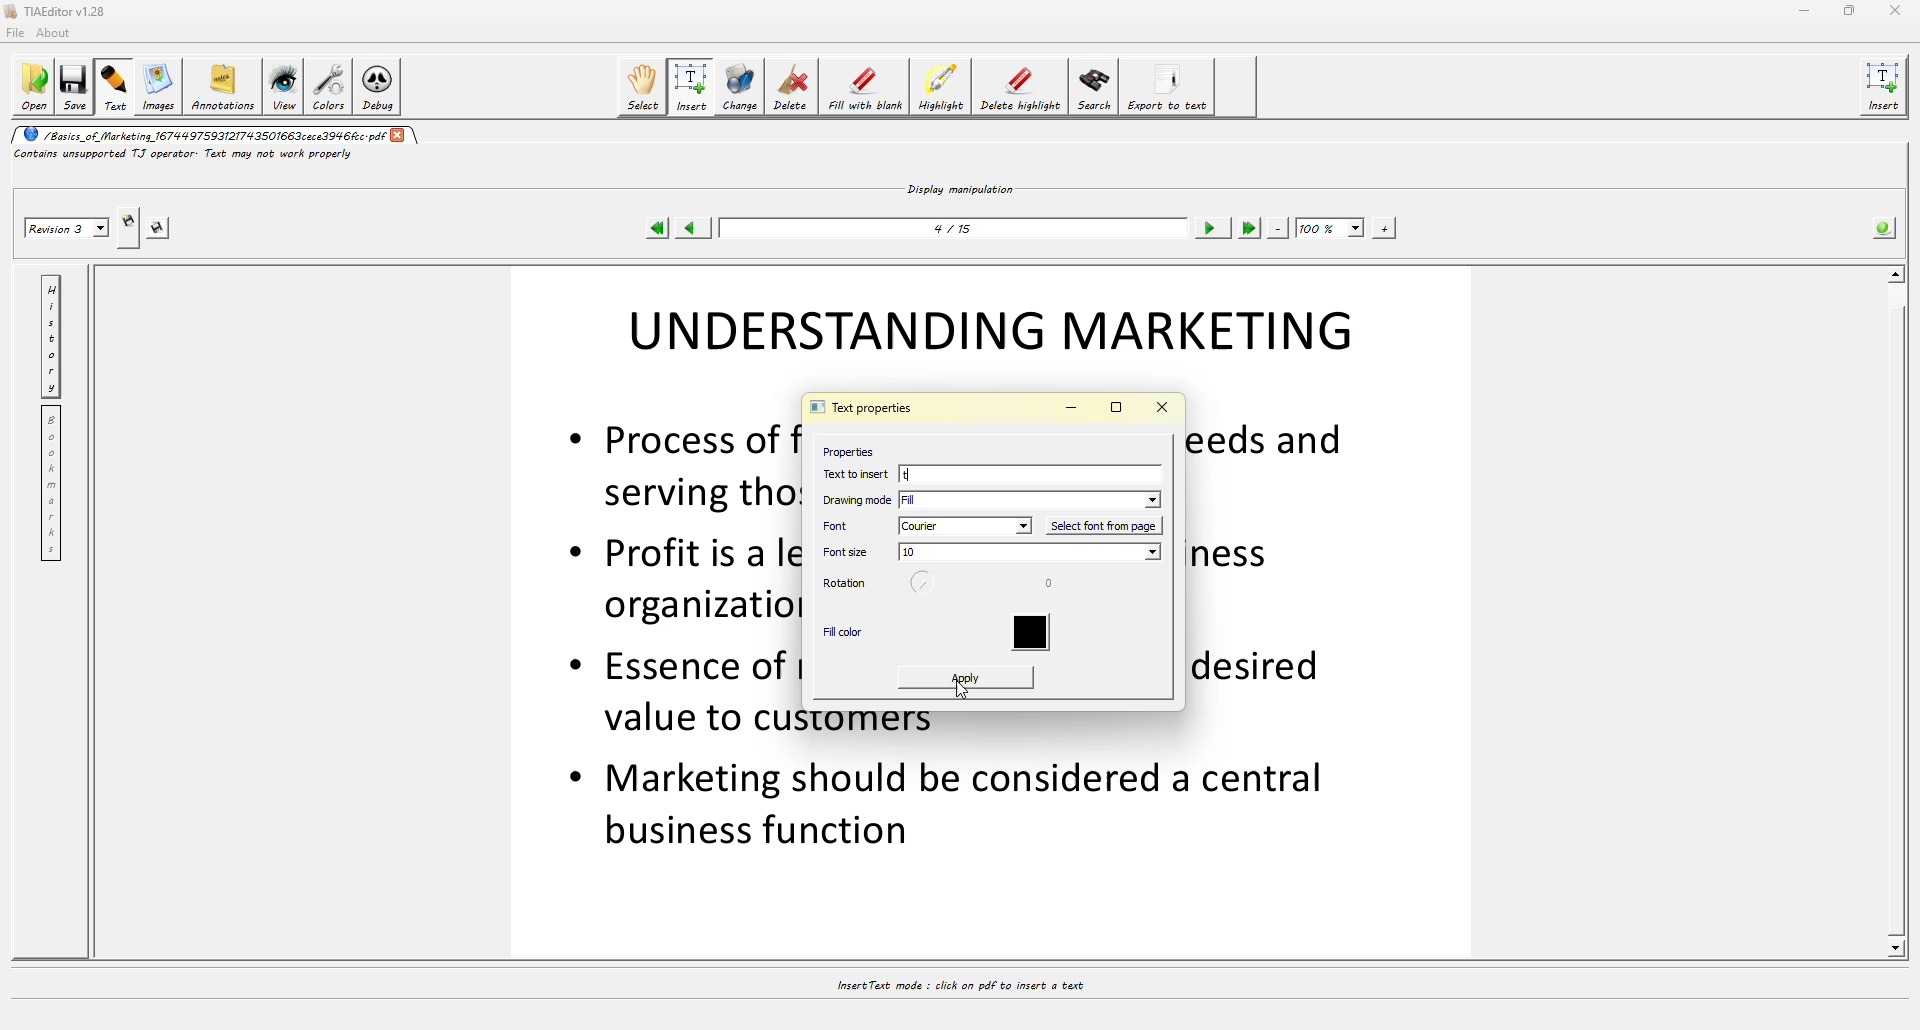  What do you see at coordinates (1896, 271) in the screenshot?
I see `scroll up` at bounding box center [1896, 271].